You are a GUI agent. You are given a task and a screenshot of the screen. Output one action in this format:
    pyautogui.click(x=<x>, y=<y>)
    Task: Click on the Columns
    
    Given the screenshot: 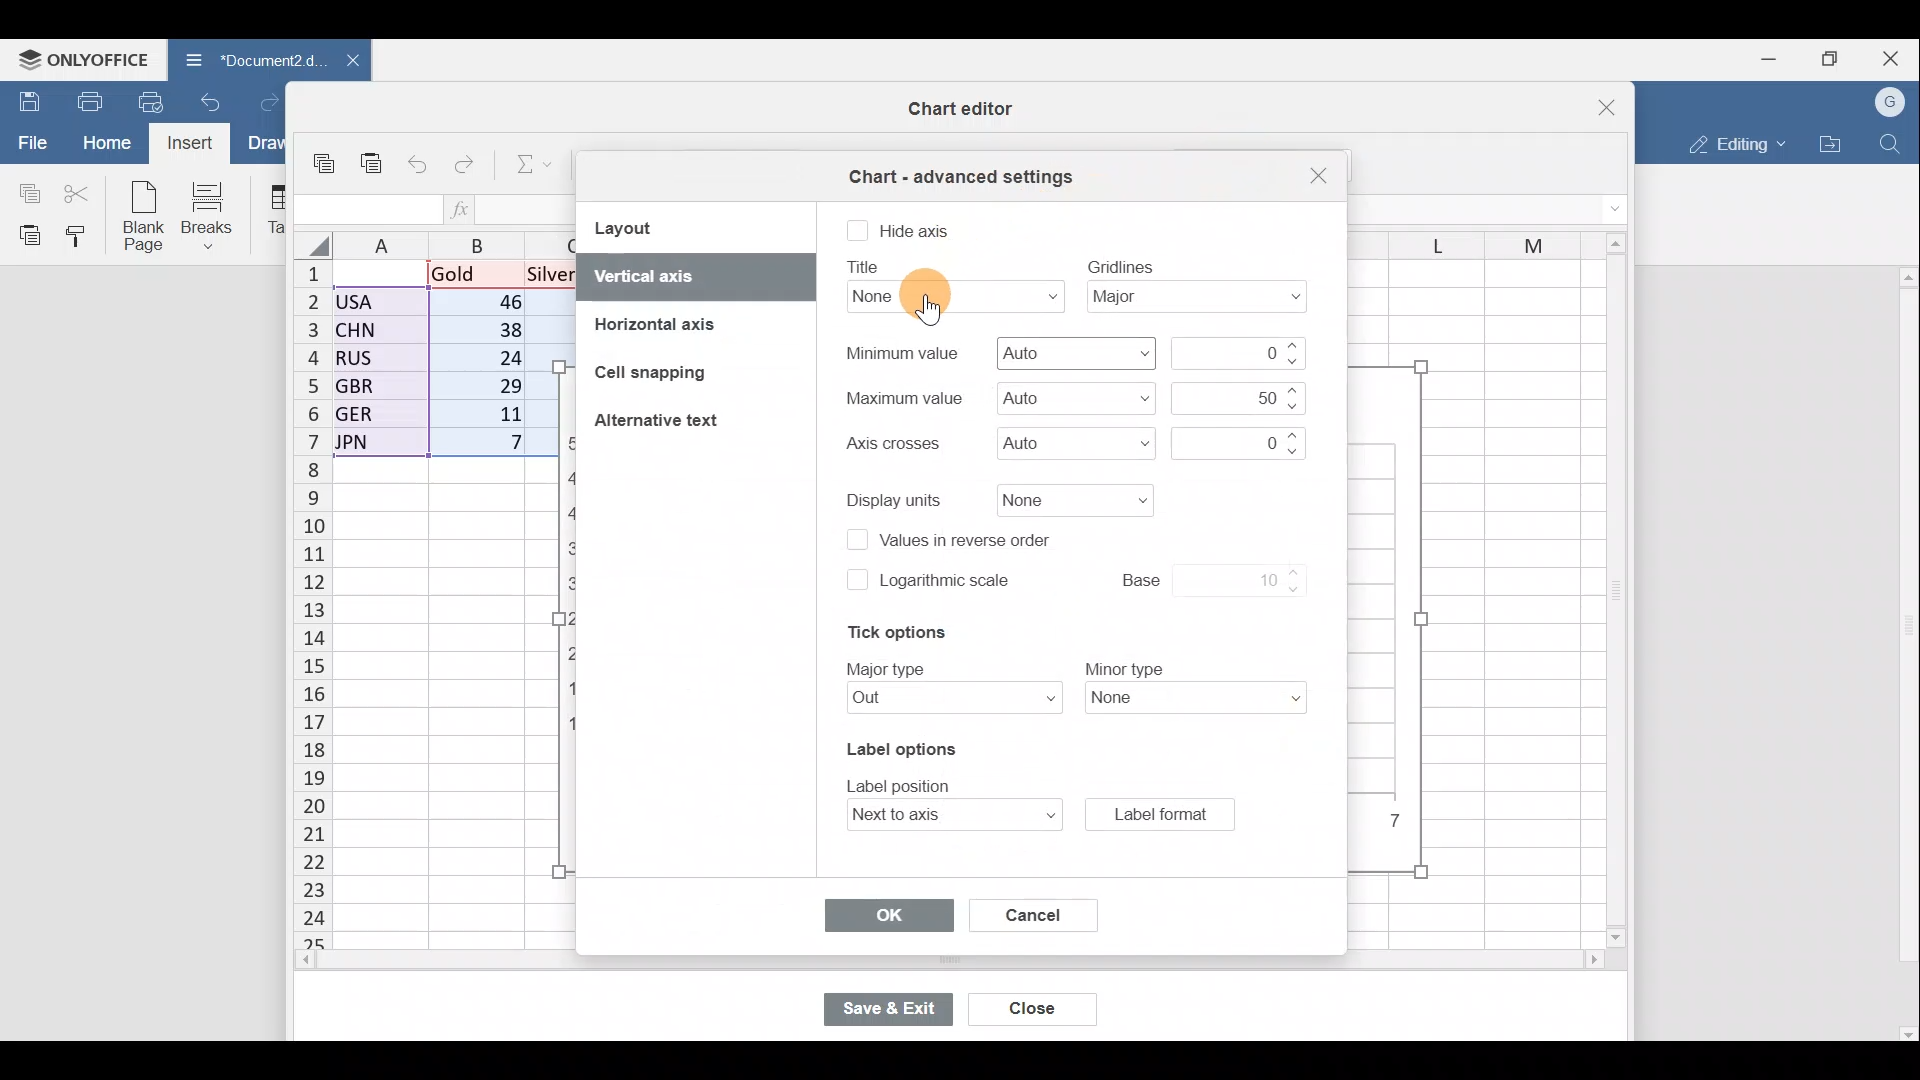 What is the action you would take?
    pyautogui.click(x=444, y=245)
    